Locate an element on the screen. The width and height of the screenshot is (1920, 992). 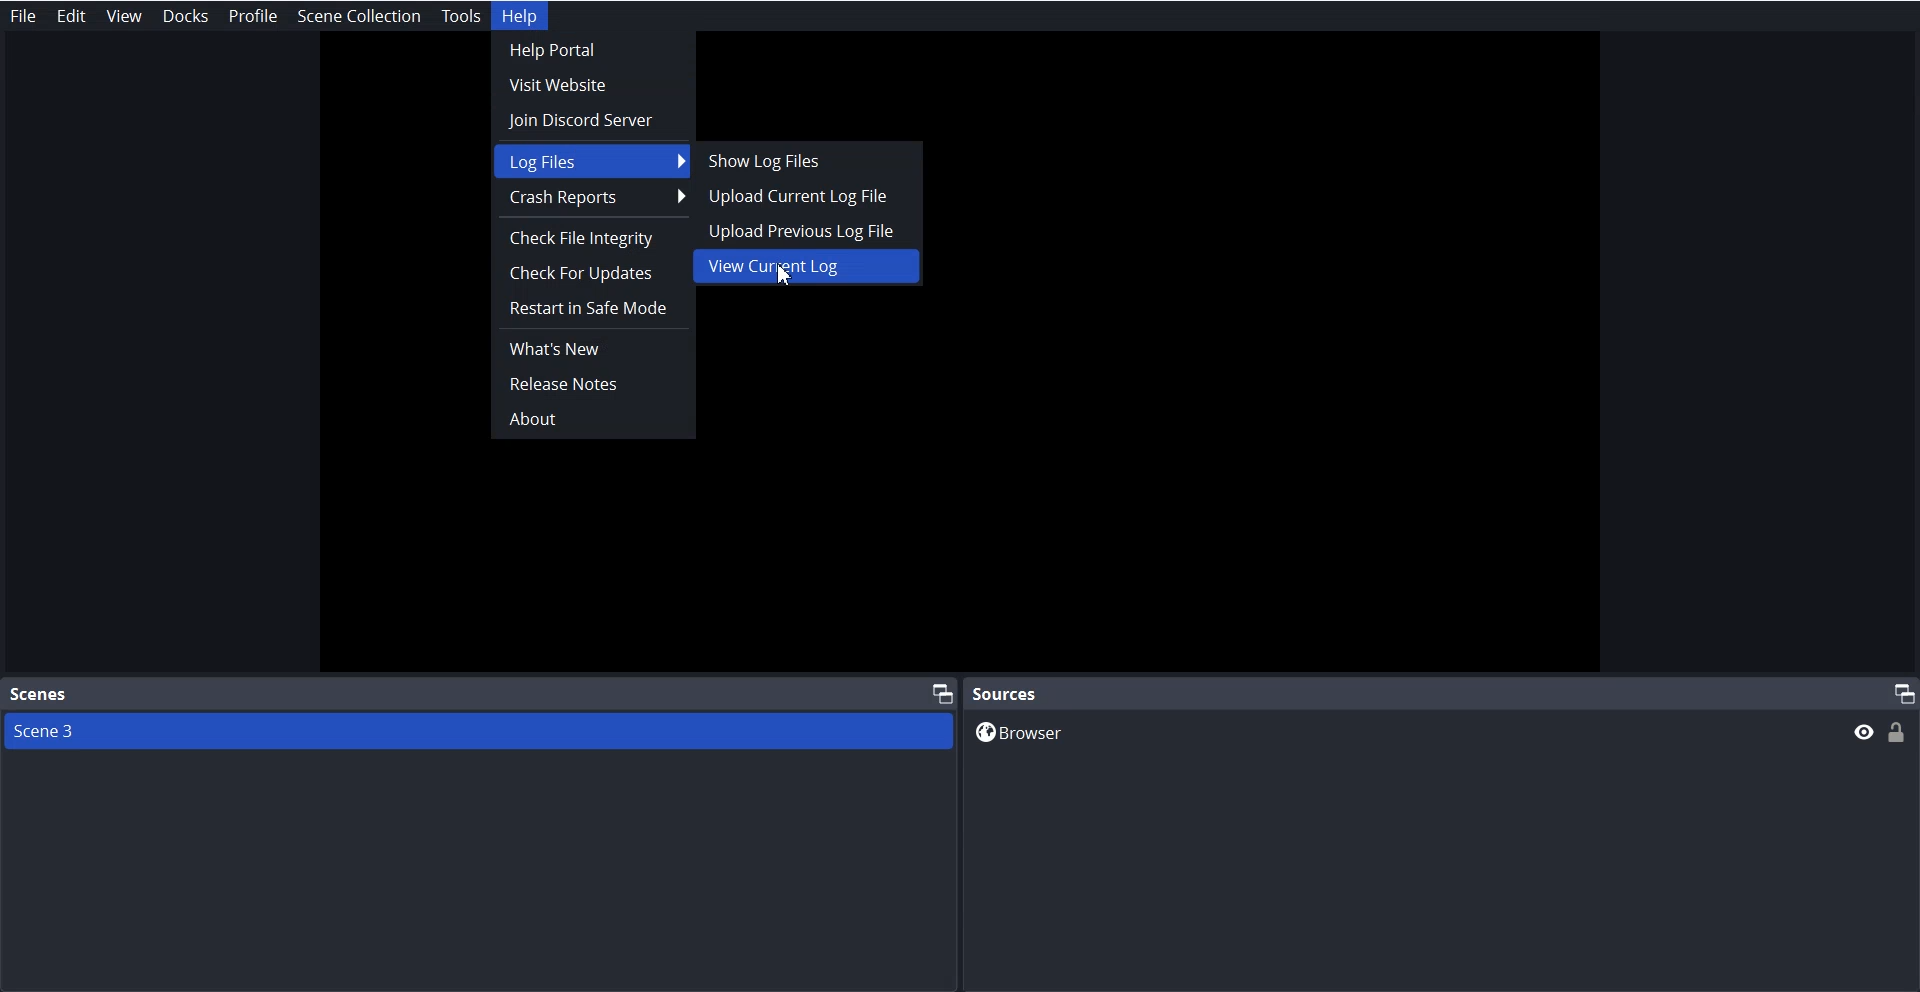
Lock is located at coordinates (1902, 732).